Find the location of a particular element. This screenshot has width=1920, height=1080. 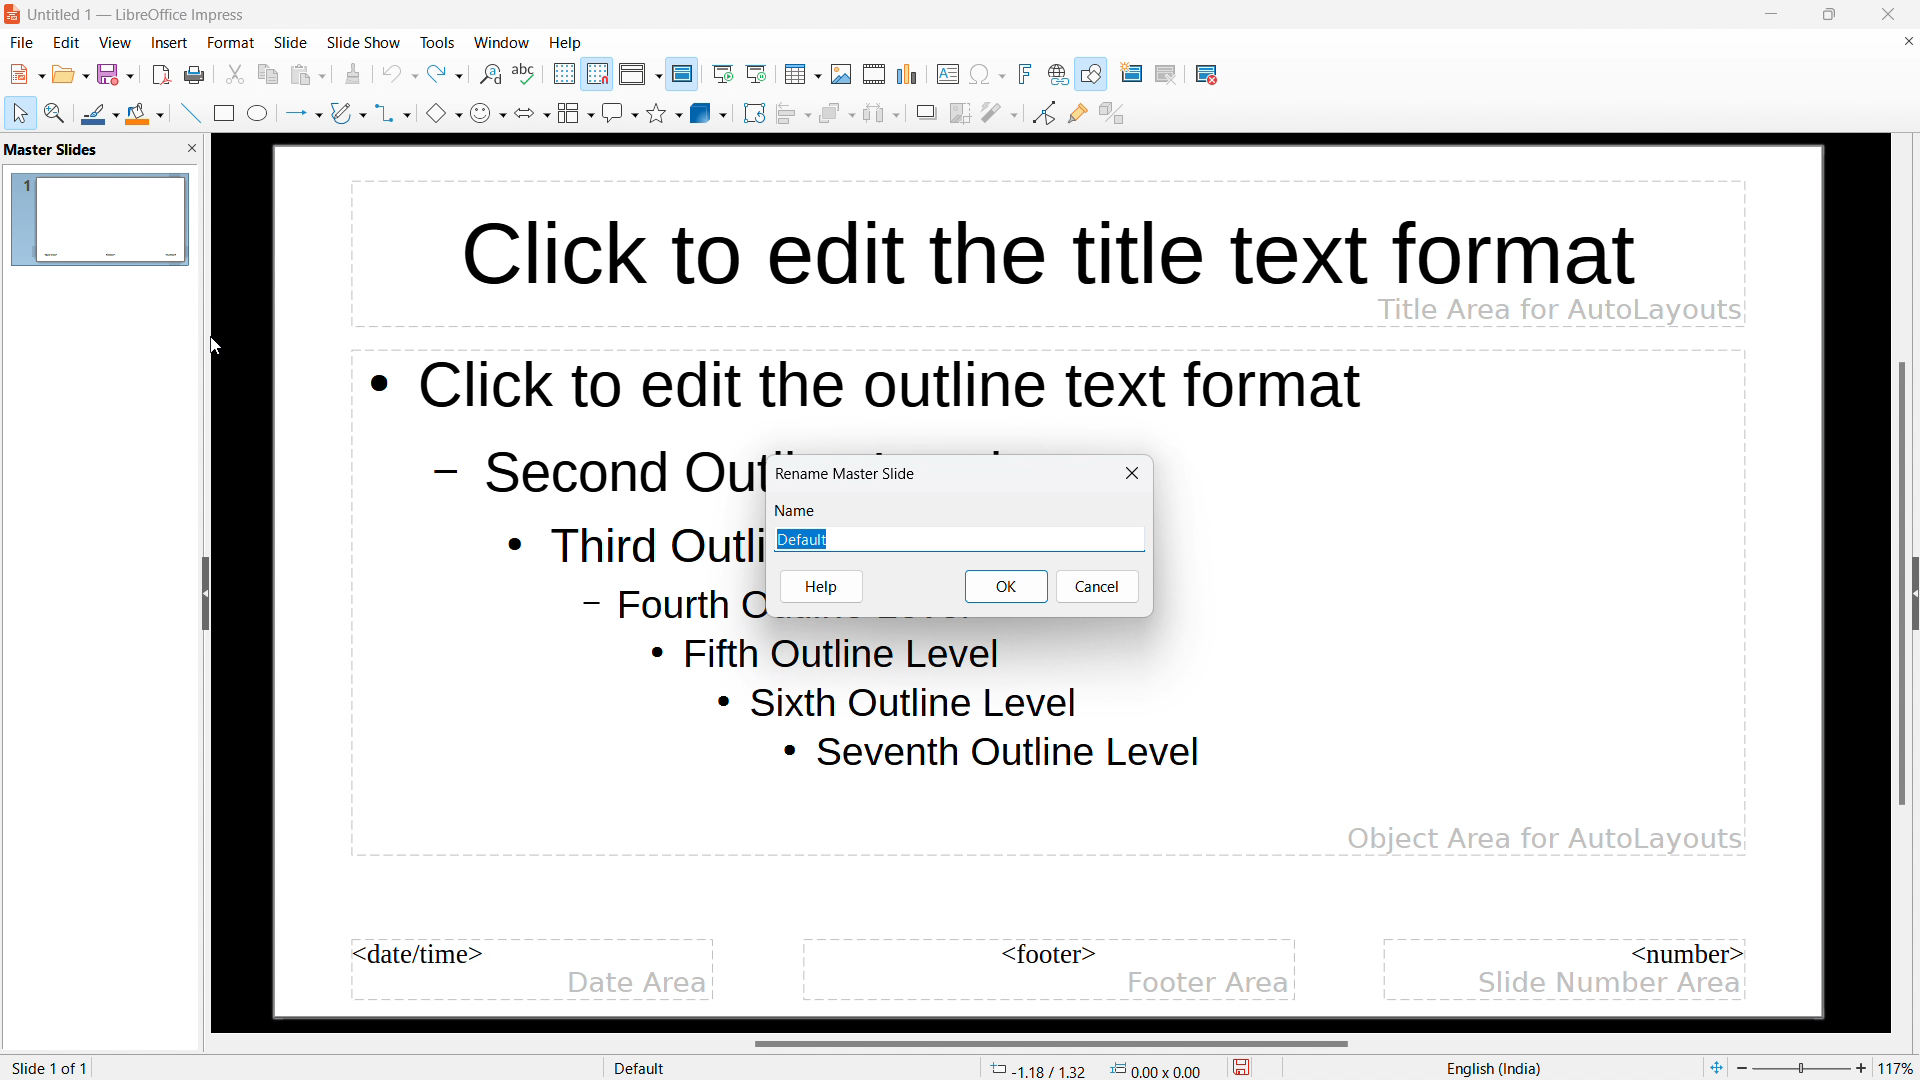

cursor coordinates is located at coordinates (1039, 1067).